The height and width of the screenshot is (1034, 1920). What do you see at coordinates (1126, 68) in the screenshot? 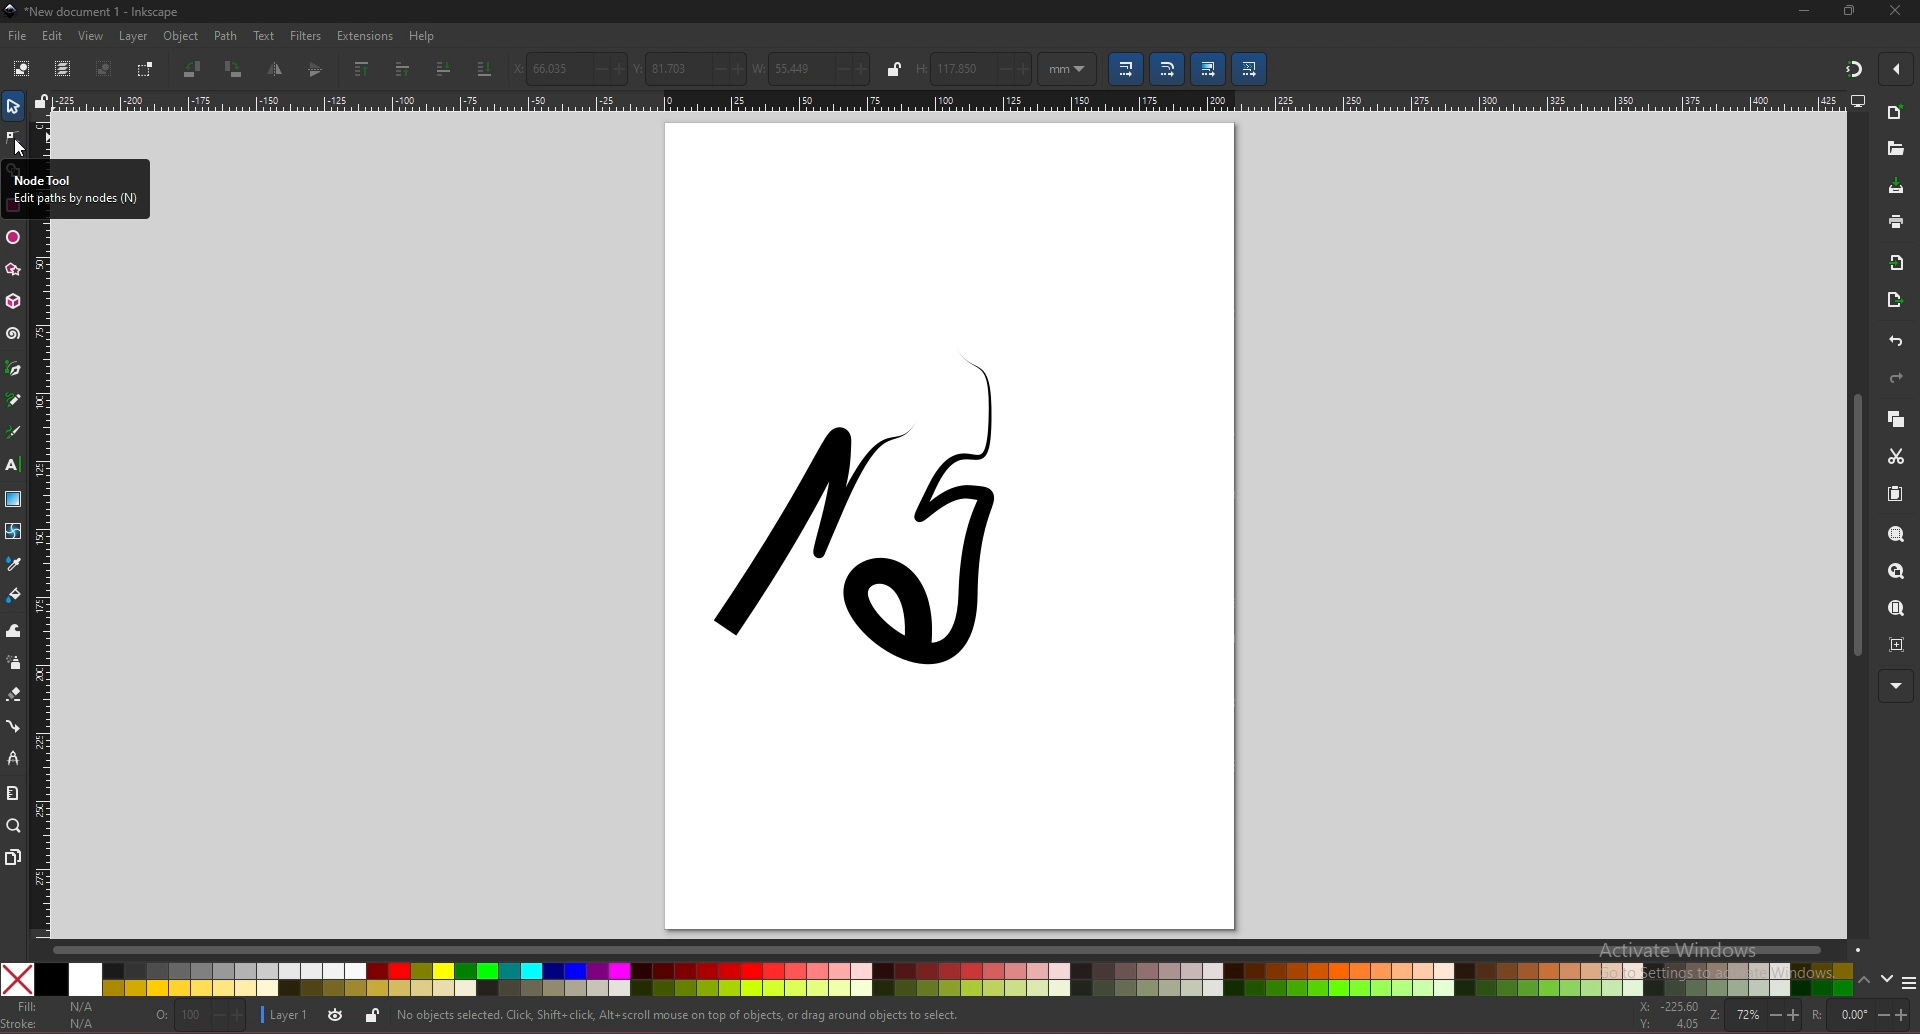
I see `scale stroke width` at bounding box center [1126, 68].